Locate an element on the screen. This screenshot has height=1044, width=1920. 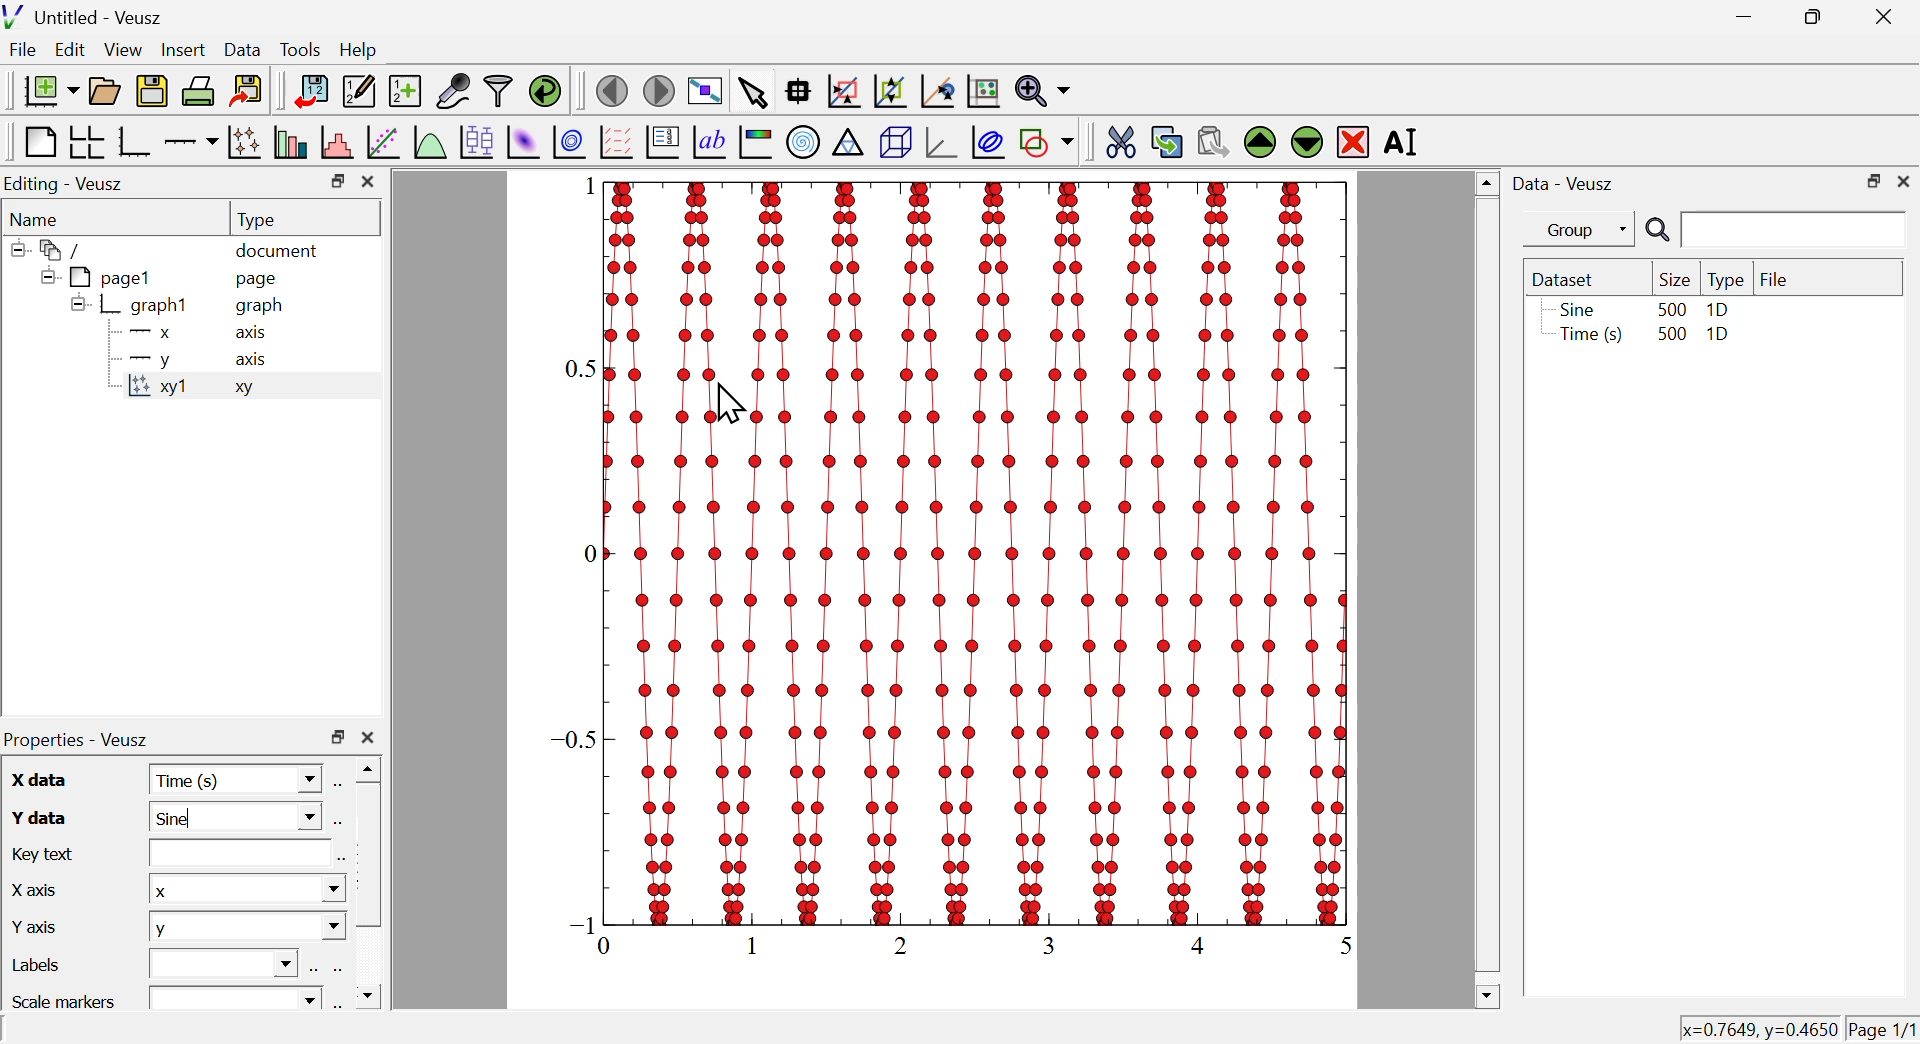
plot key is located at coordinates (663, 145).